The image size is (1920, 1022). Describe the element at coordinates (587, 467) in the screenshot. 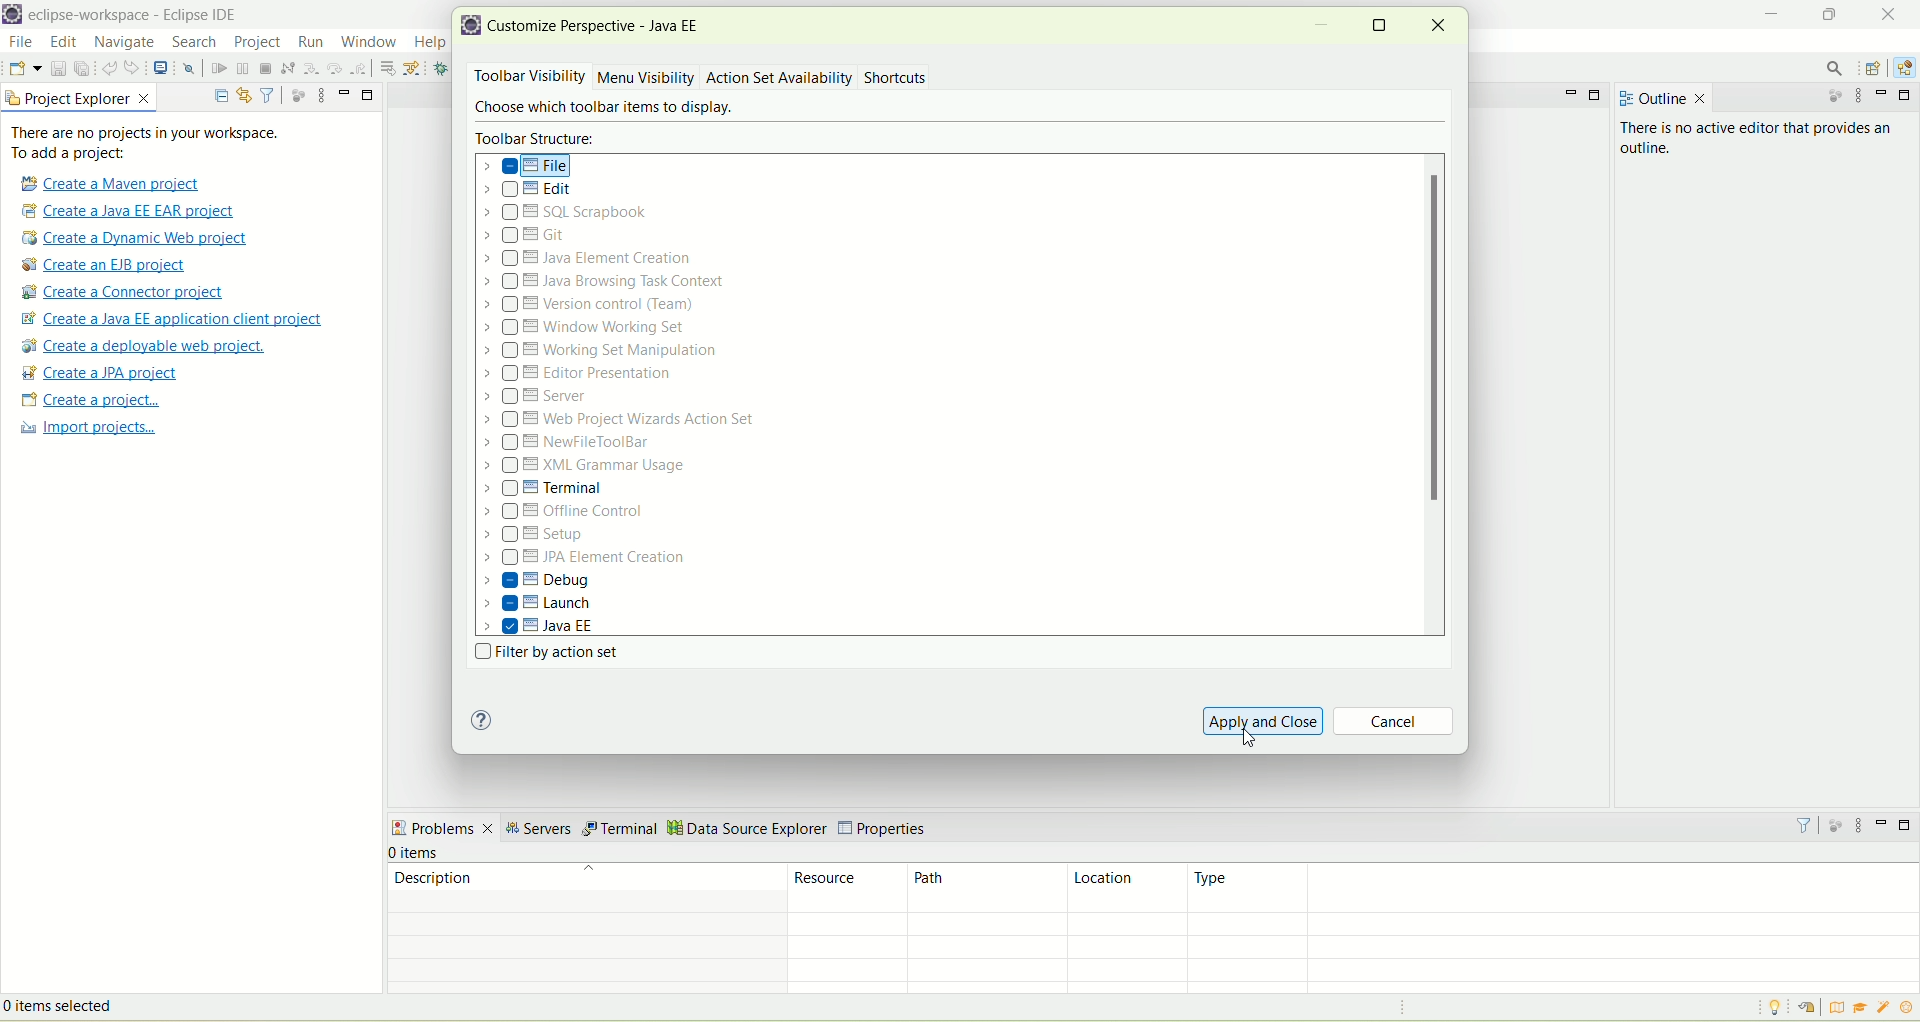

I see `XML grammar uasage` at that location.